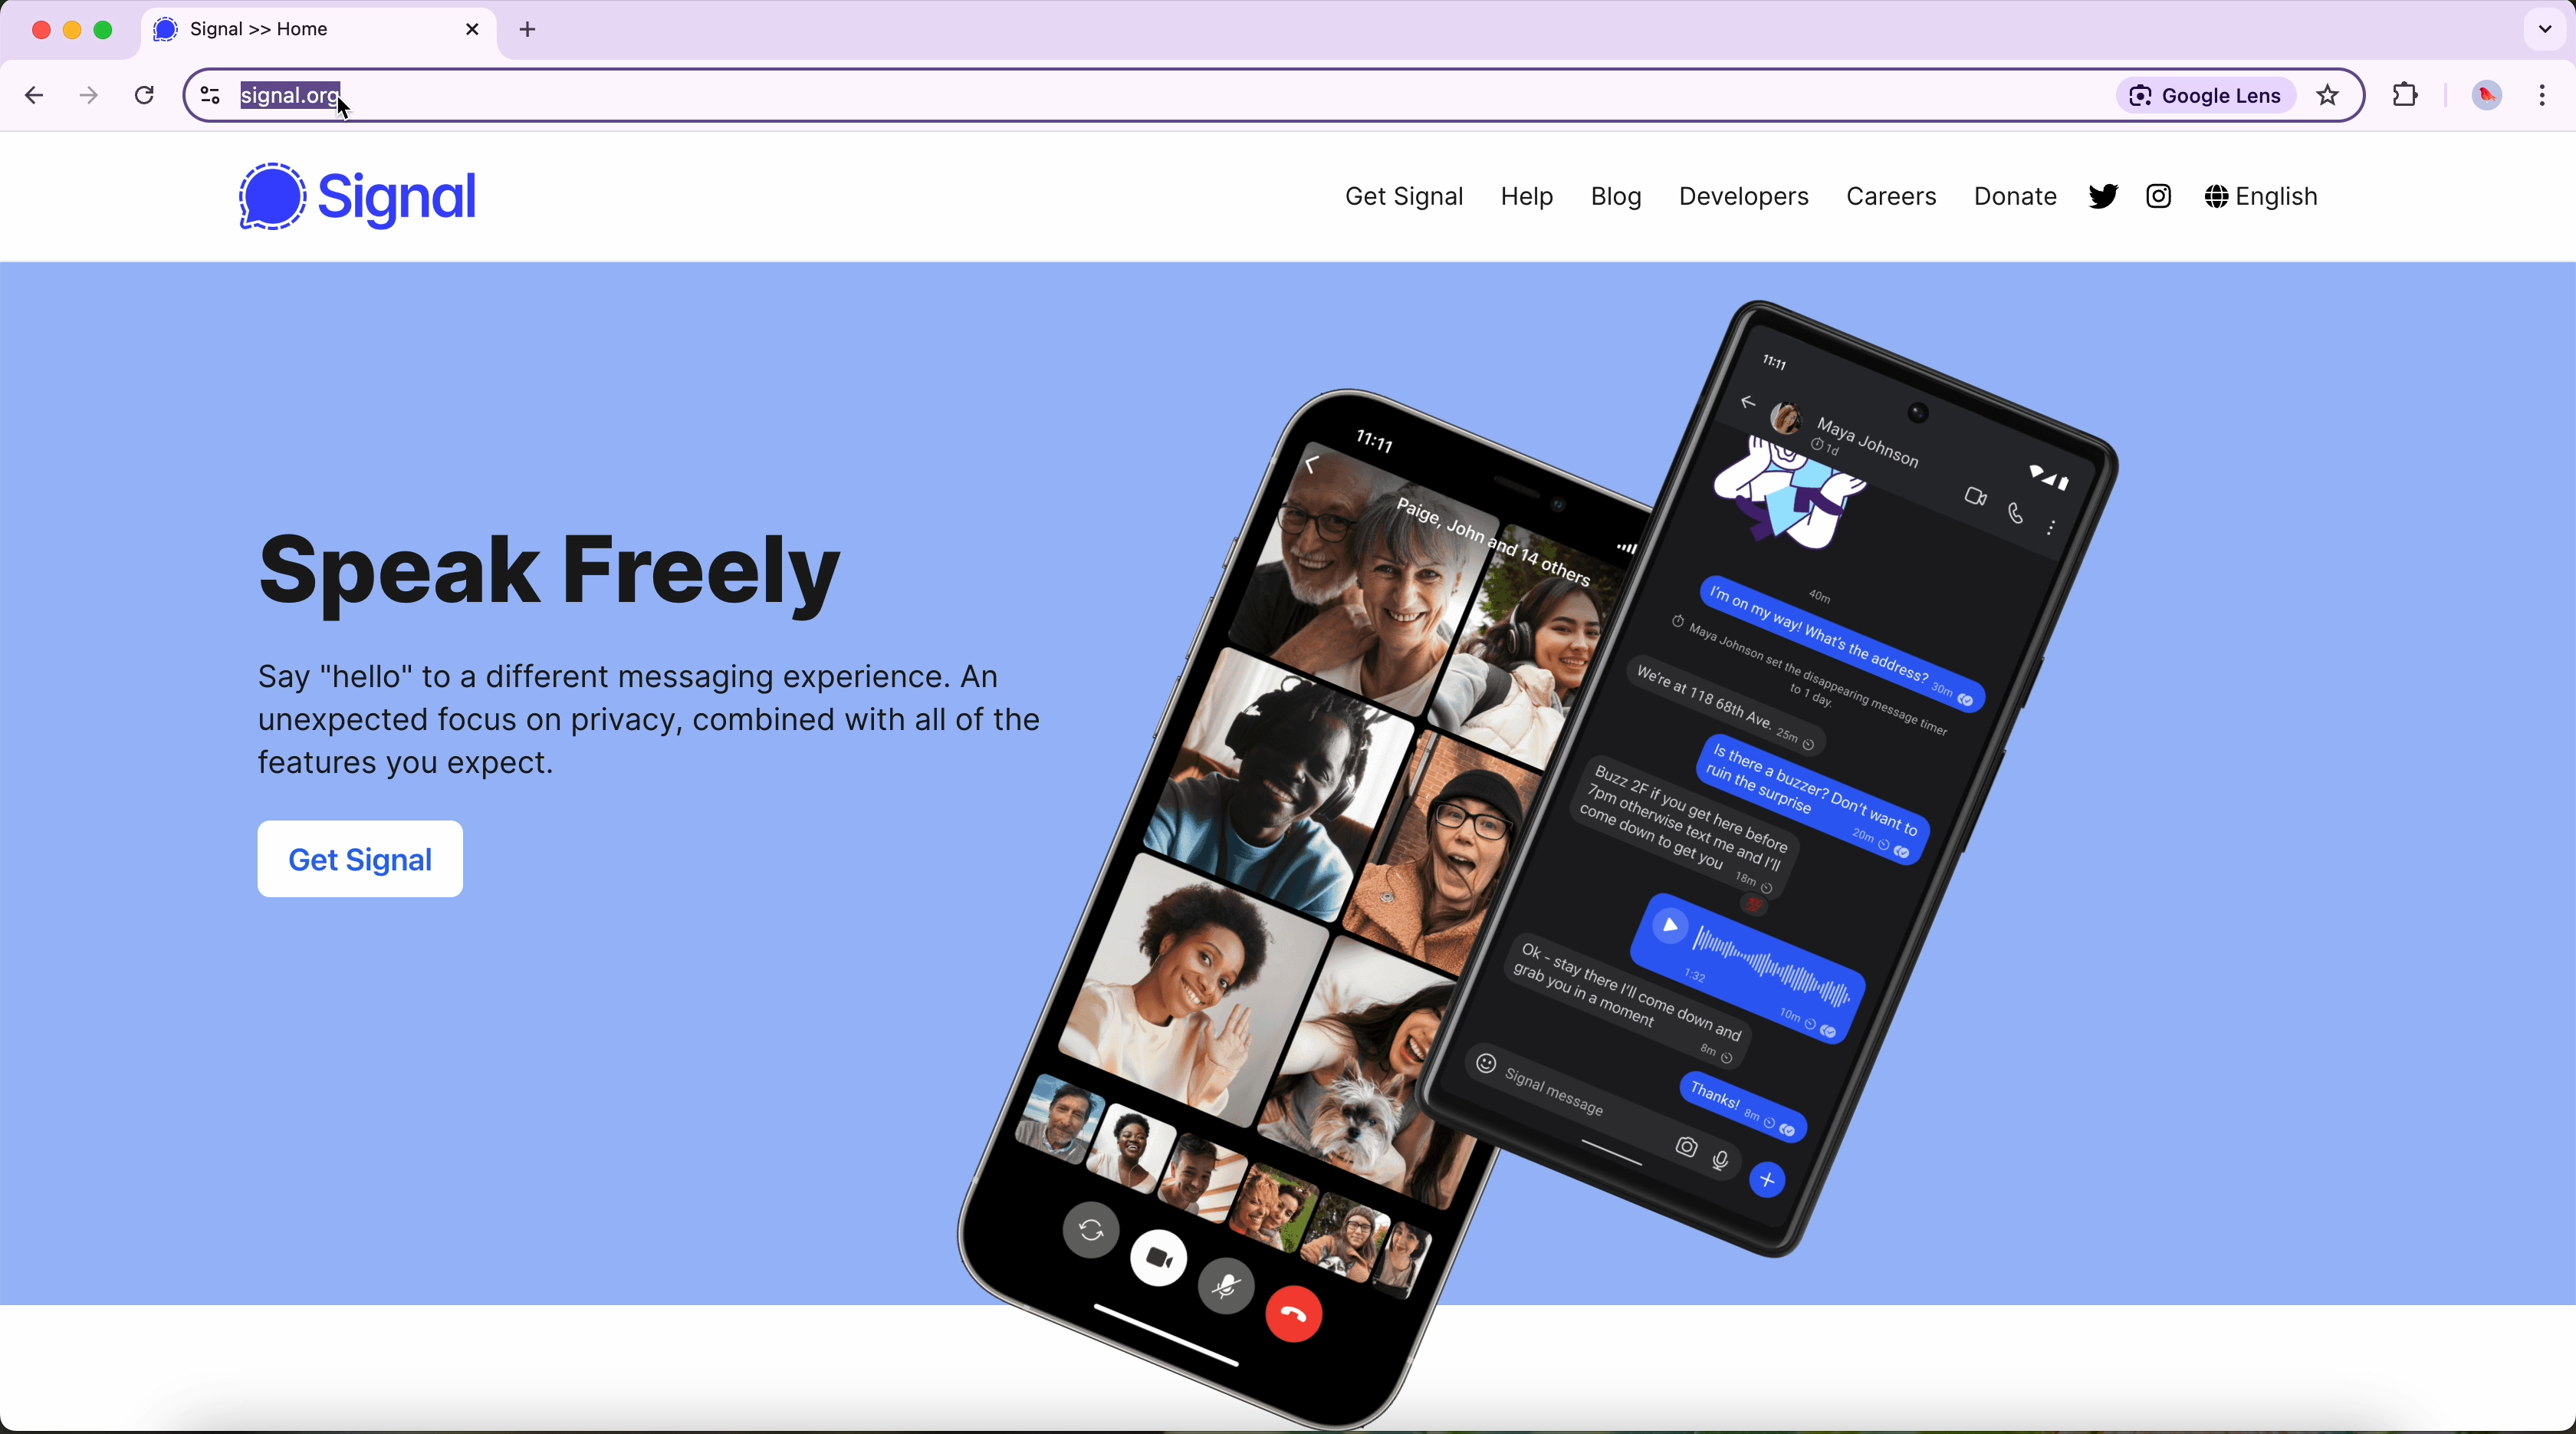  What do you see at coordinates (2542, 27) in the screenshot?
I see `search tabs` at bounding box center [2542, 27].